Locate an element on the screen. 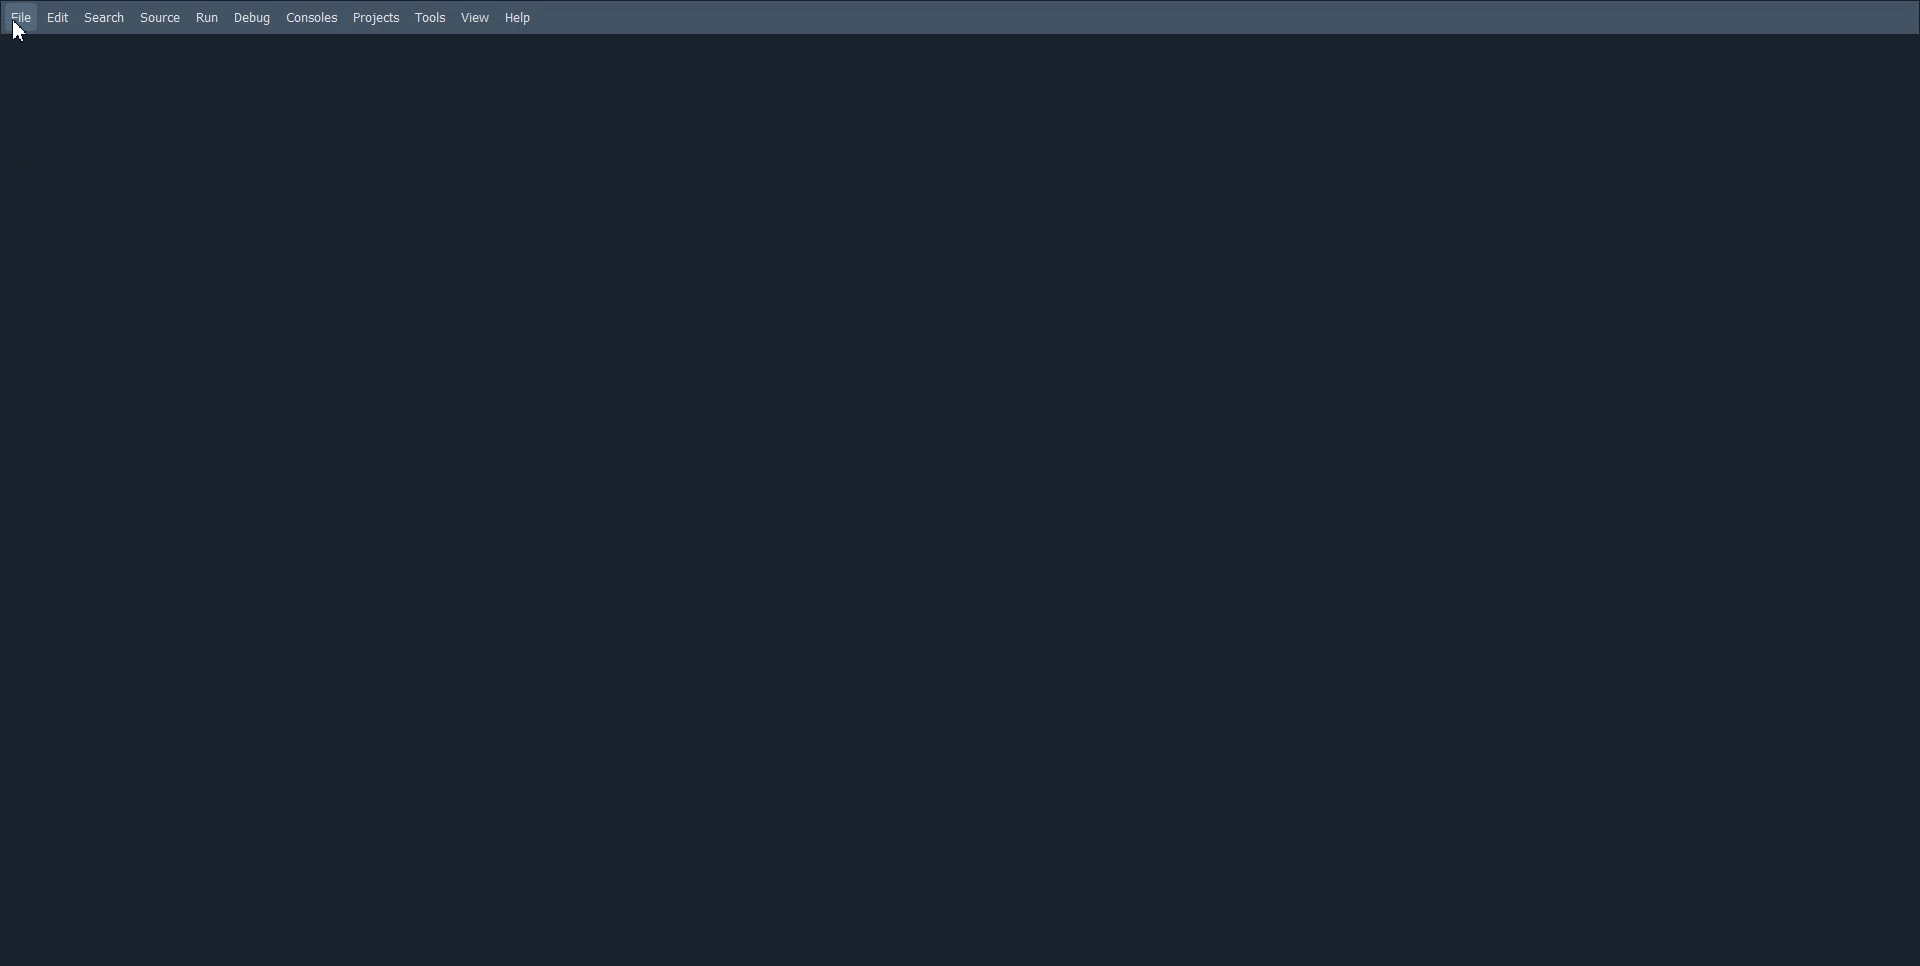  Debug is located at coordinates (251, 19).